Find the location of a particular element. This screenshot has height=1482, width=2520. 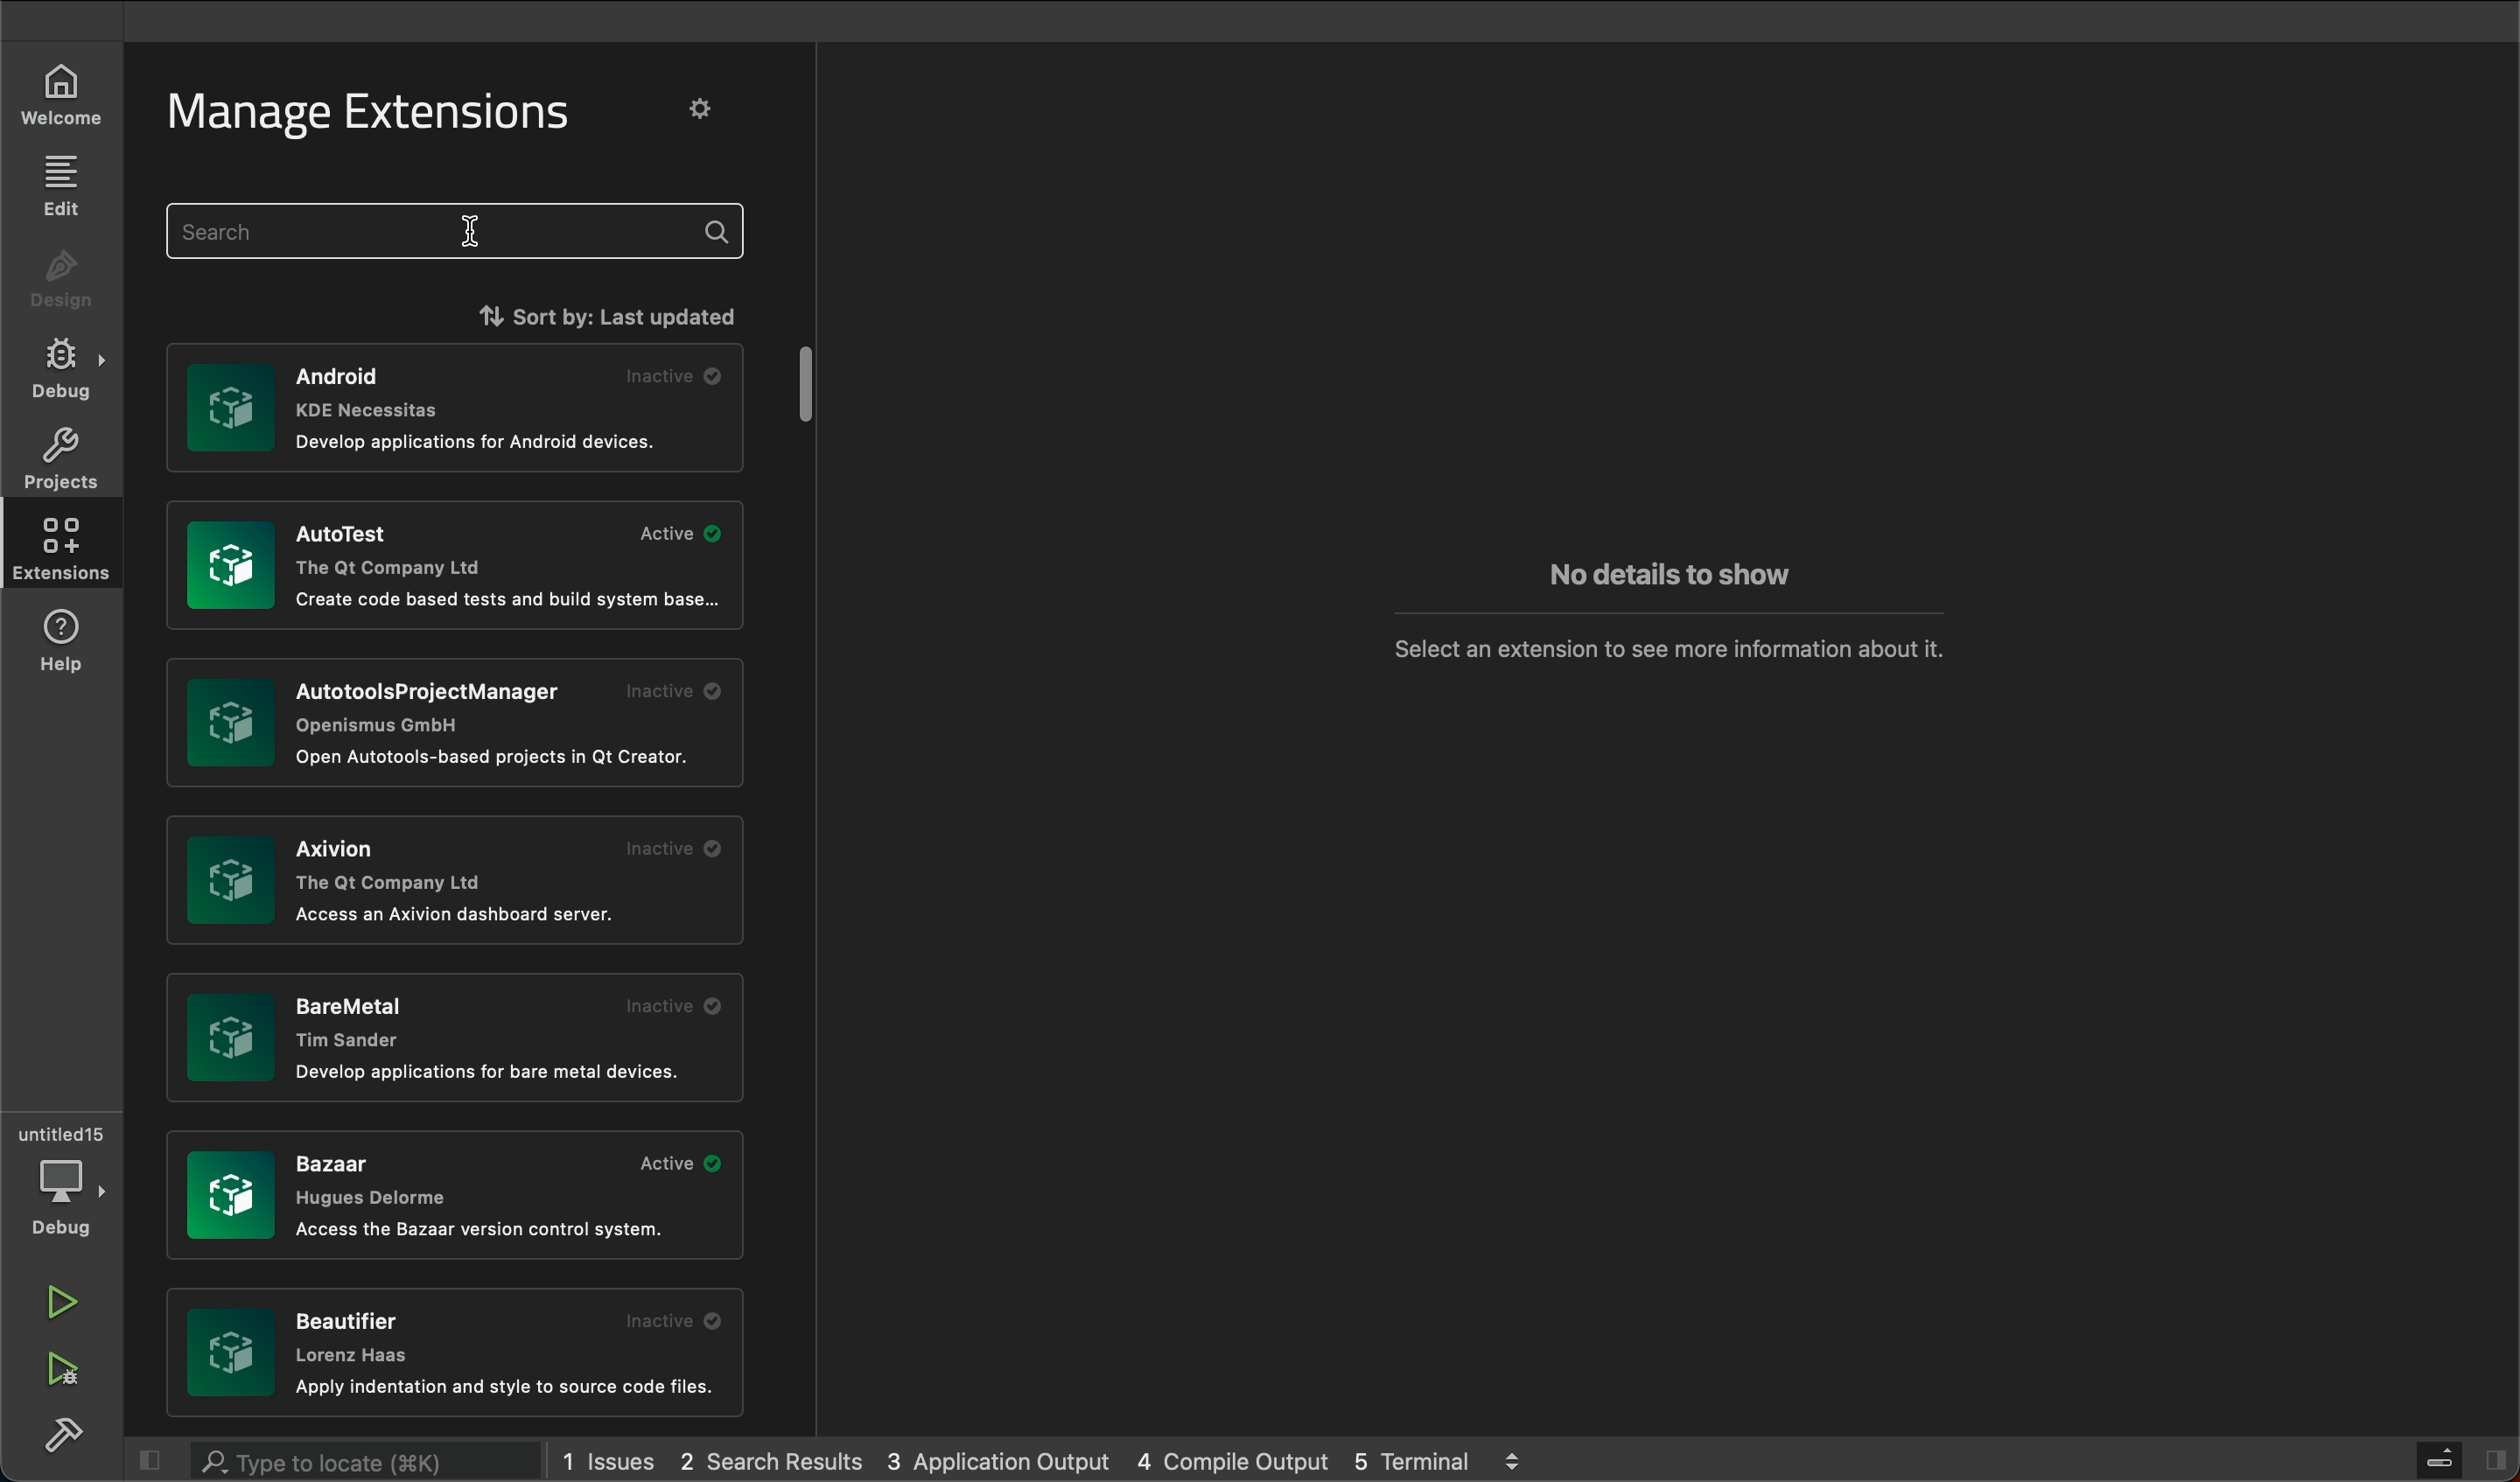

image is located at coordinates (232, 883).